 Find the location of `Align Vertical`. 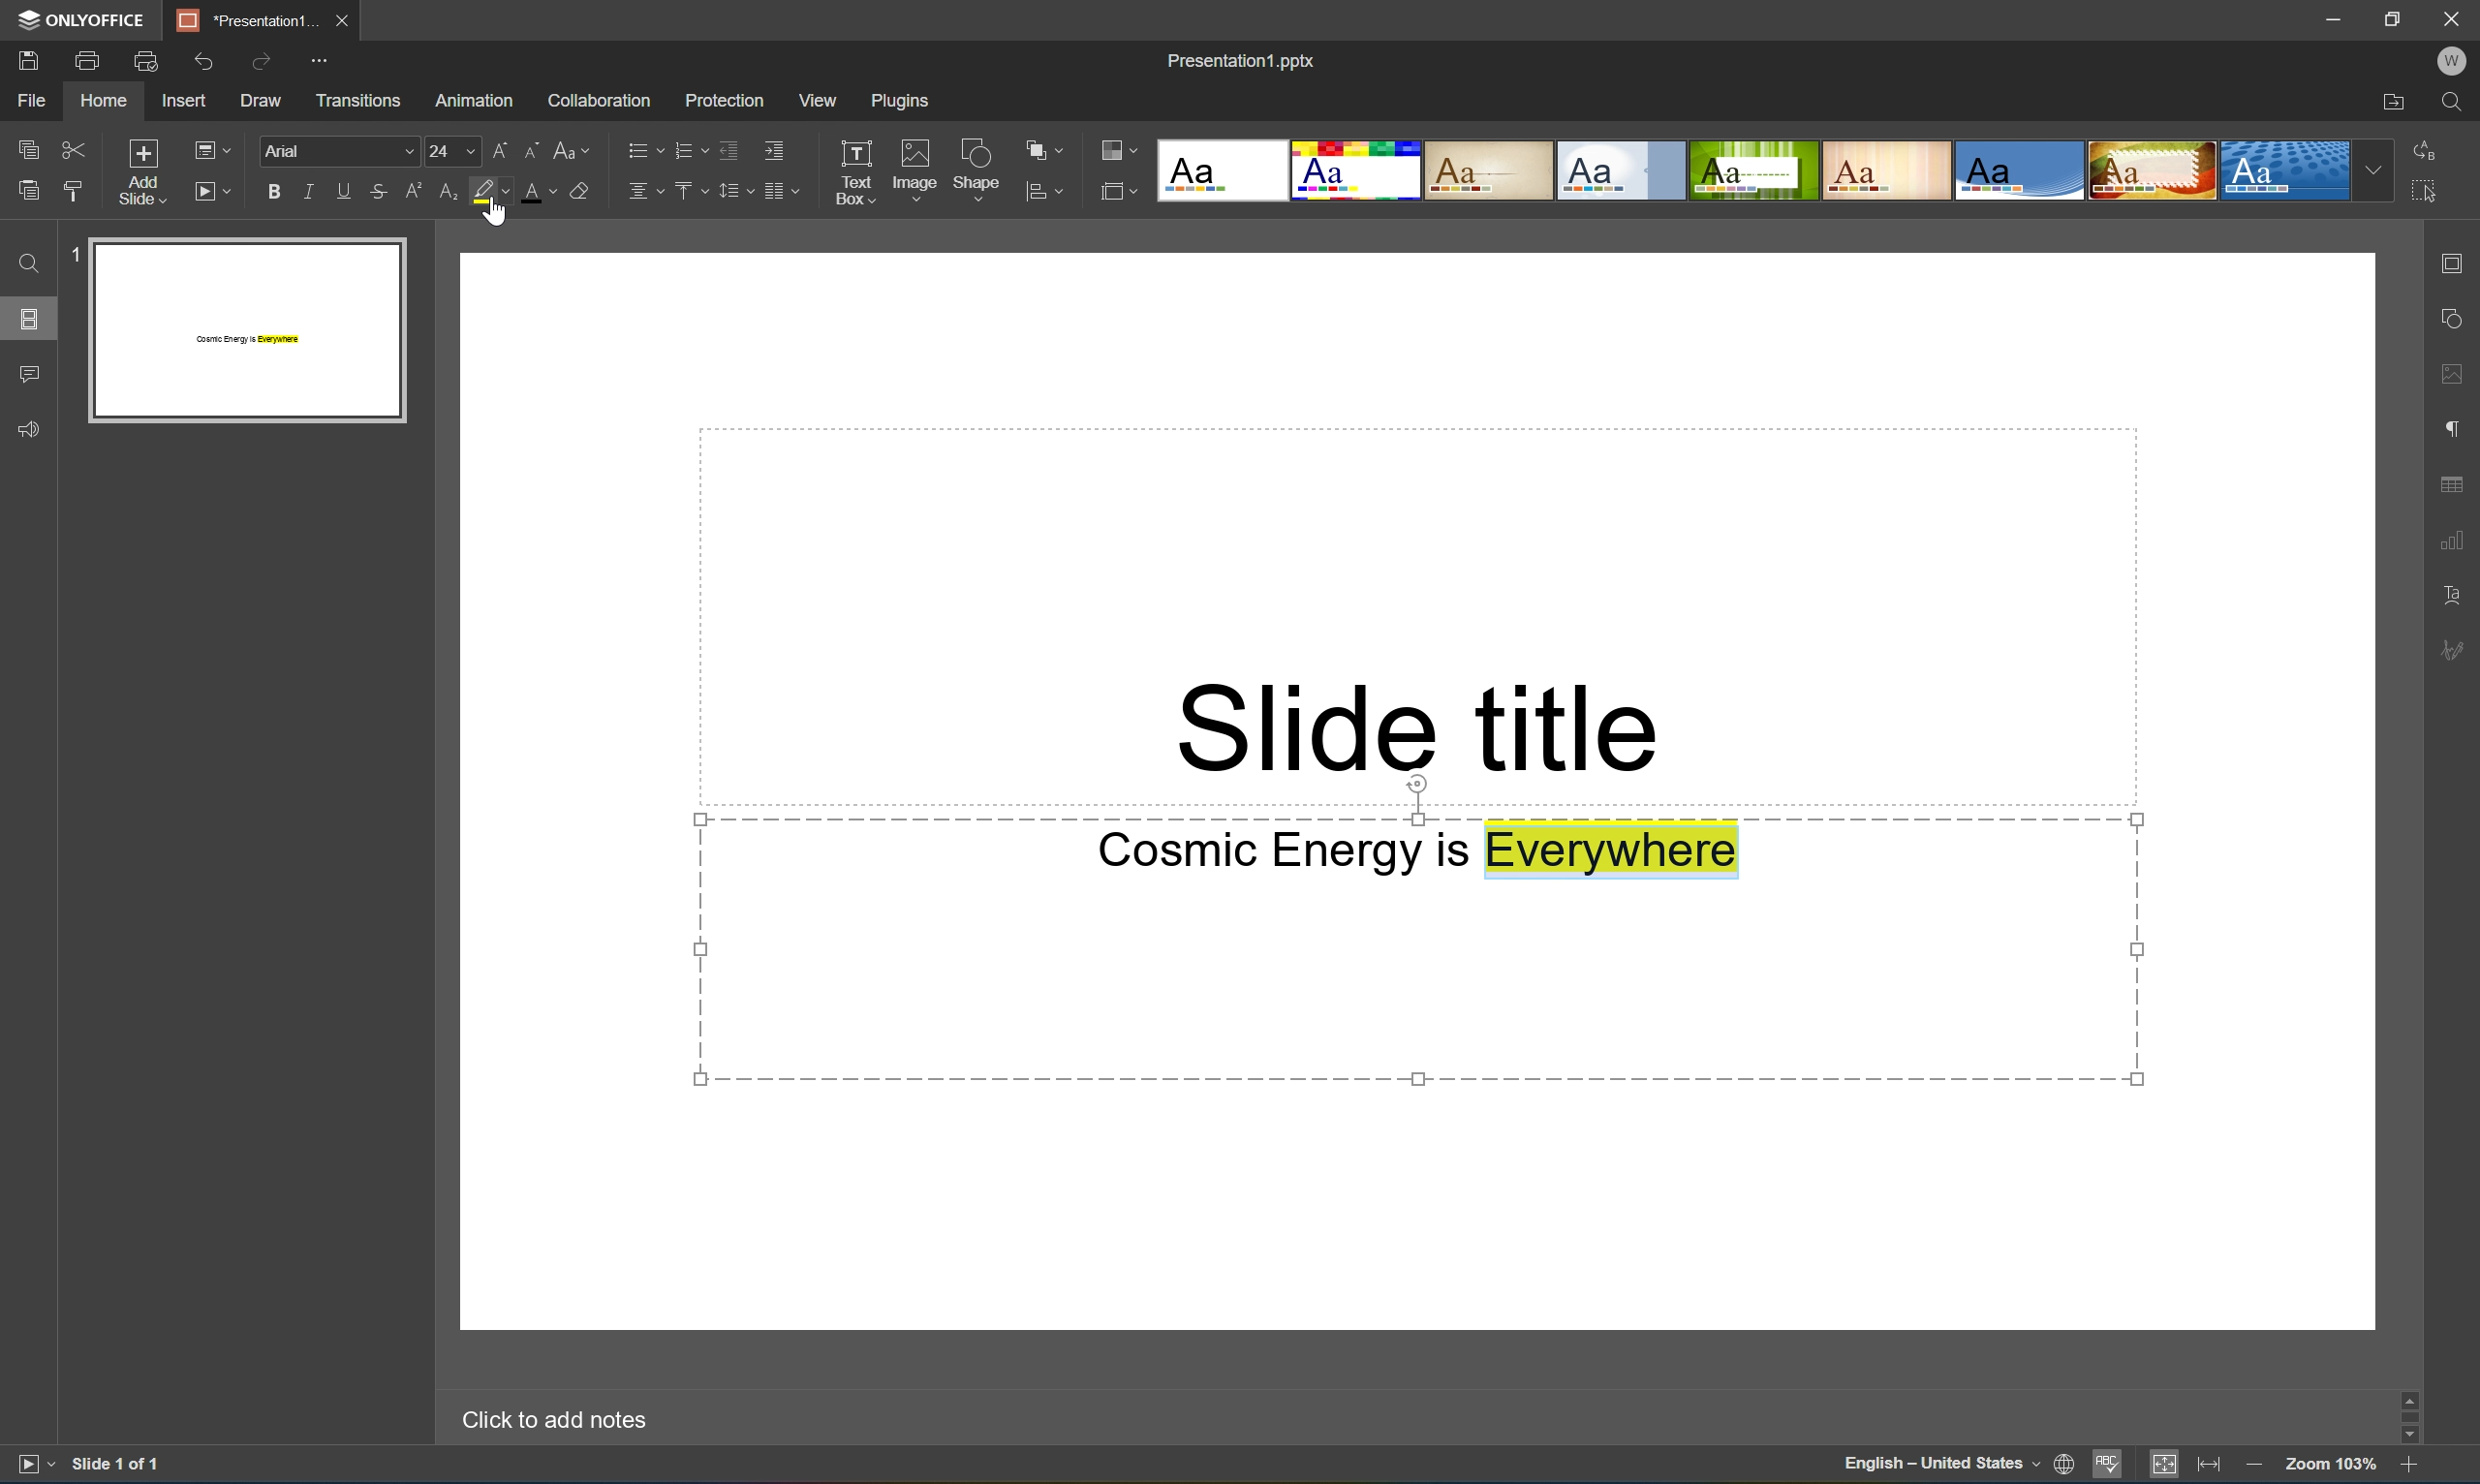

Align Vertical is located at coordinates (687, 191).